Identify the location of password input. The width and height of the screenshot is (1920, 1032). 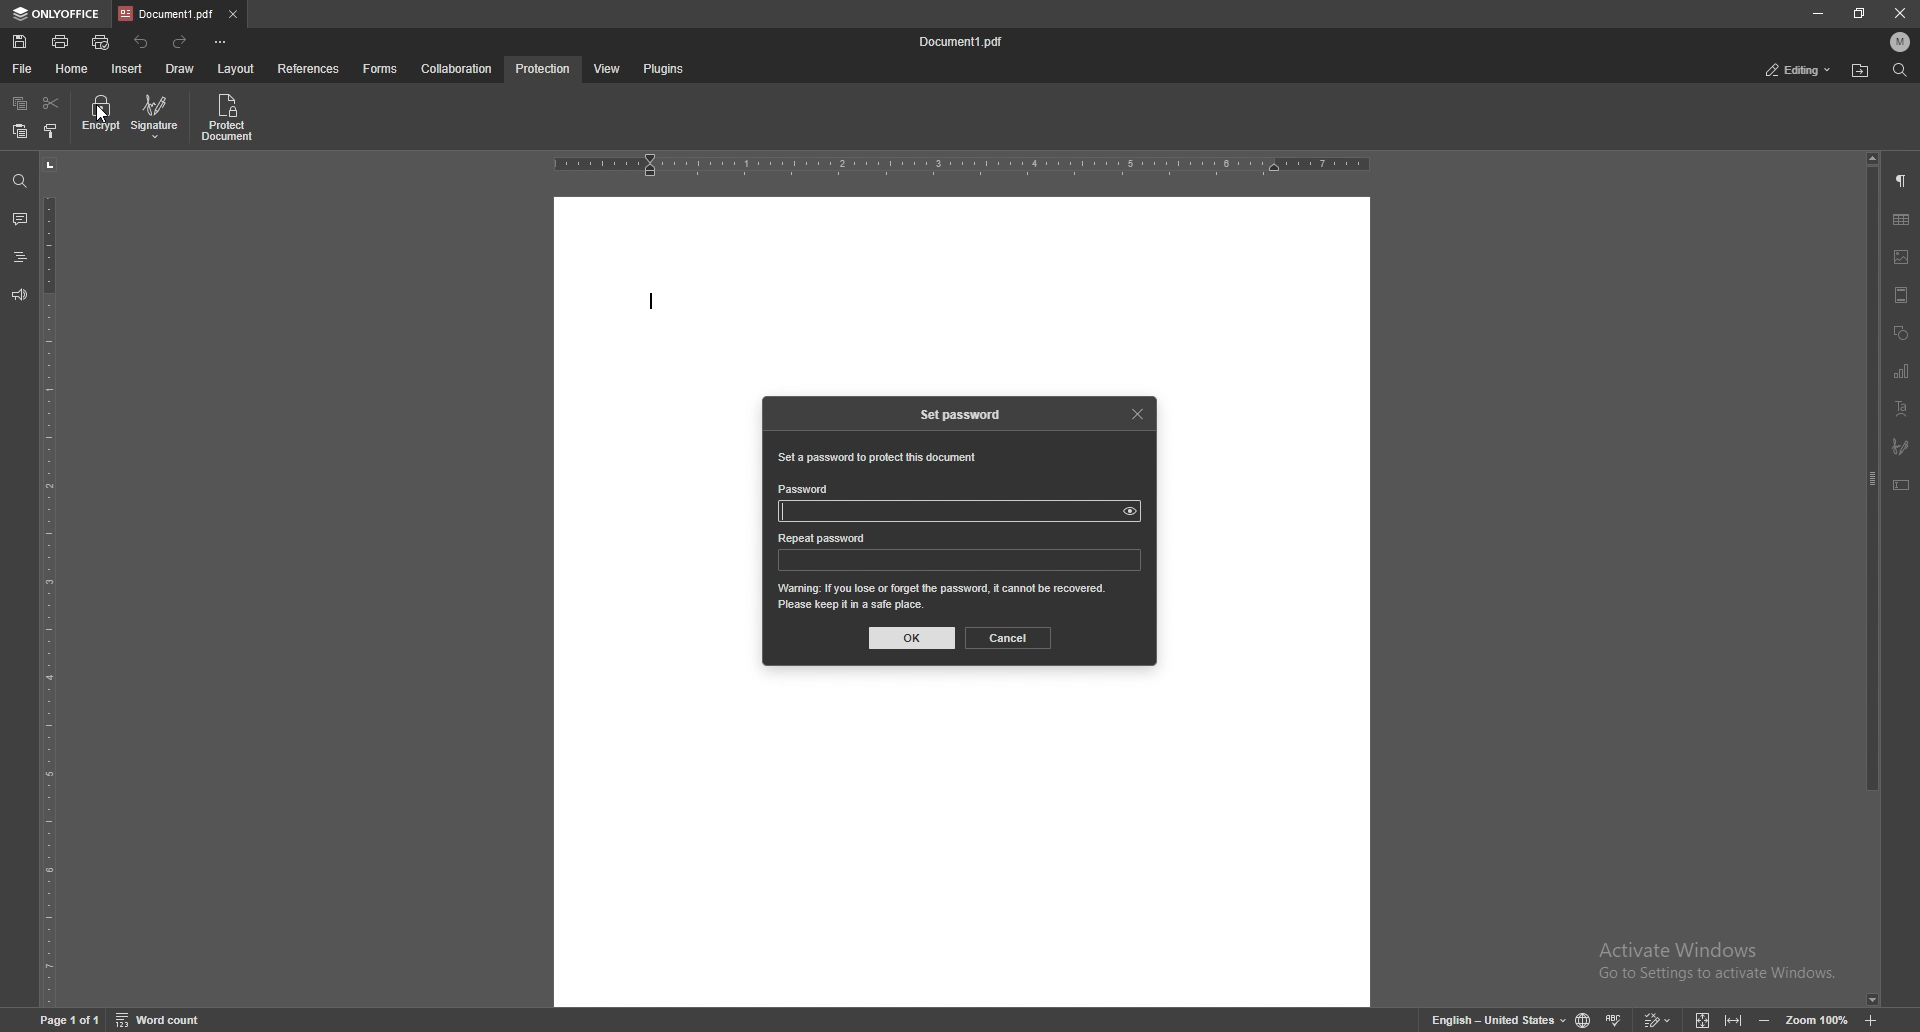
(962, 512).